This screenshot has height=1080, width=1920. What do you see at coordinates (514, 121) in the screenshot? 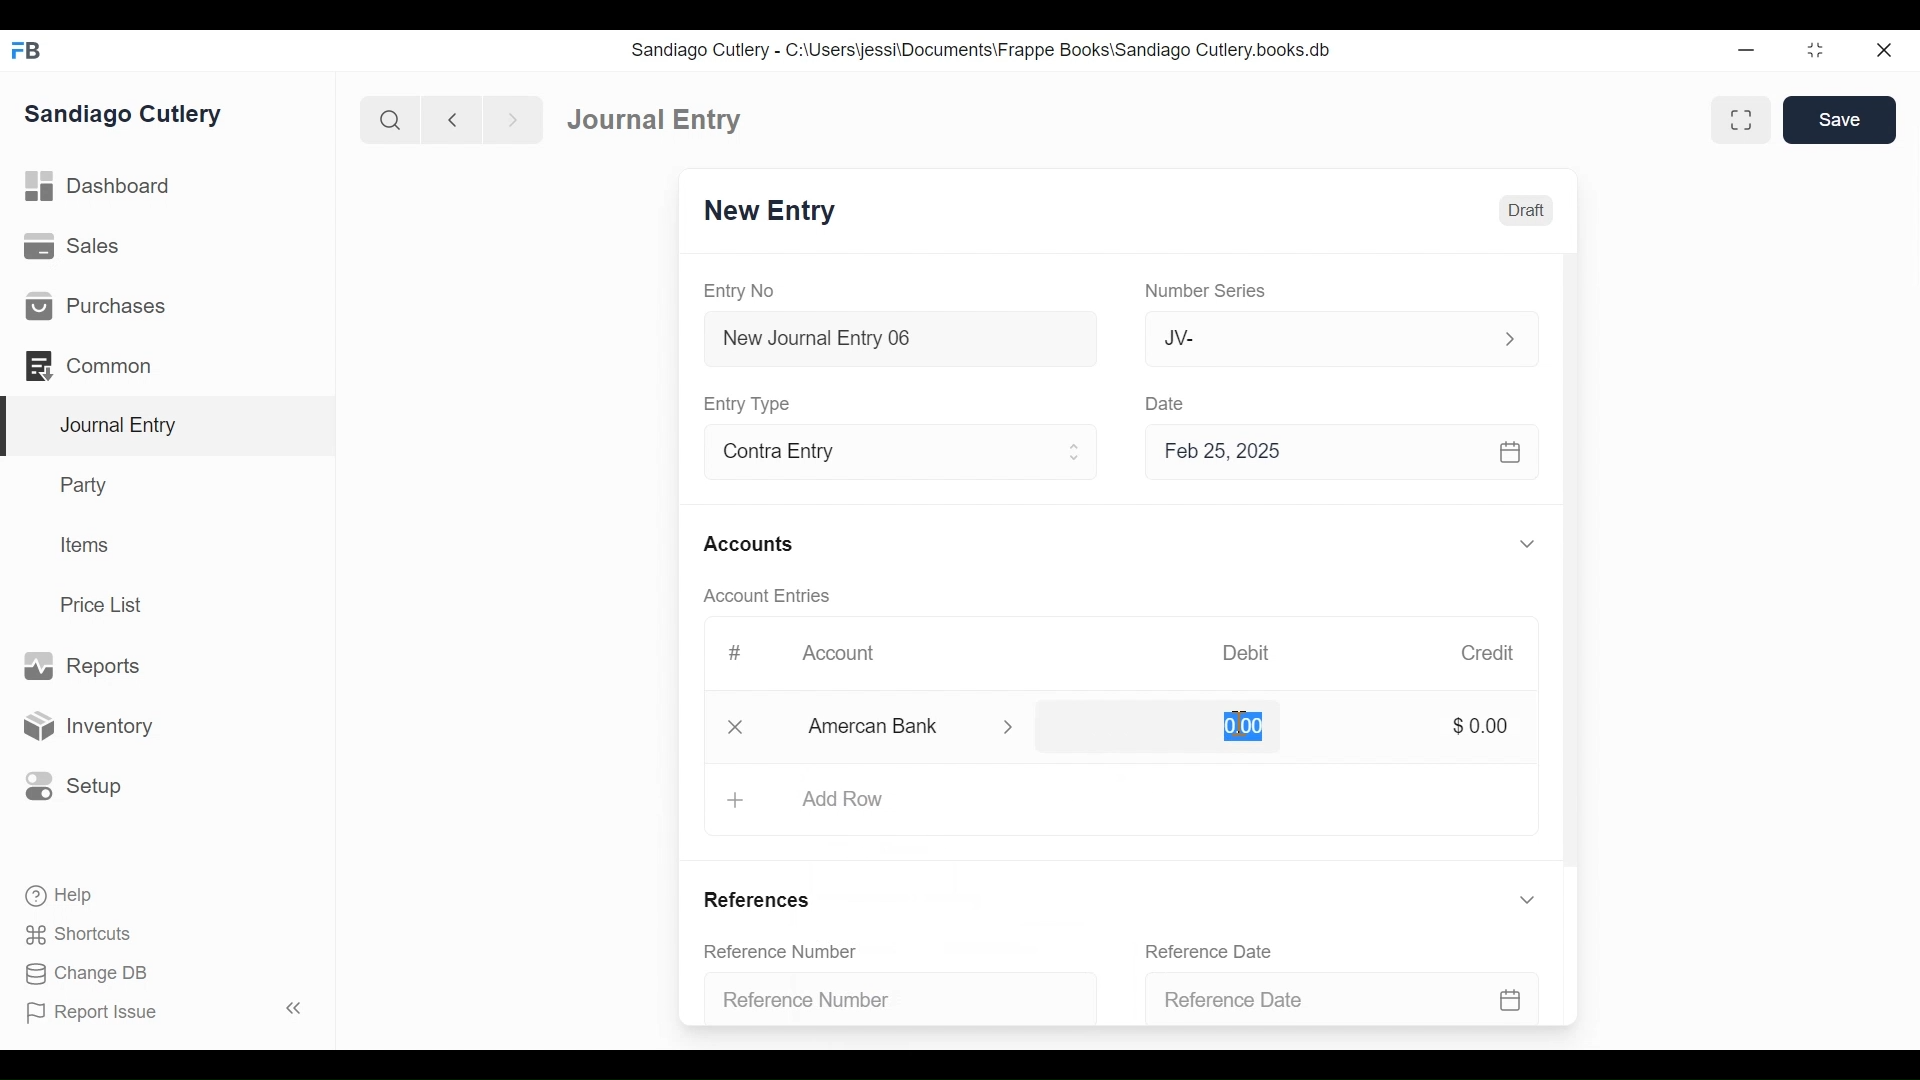
I see `Navigate Forward` at bounding box center [514, 121].